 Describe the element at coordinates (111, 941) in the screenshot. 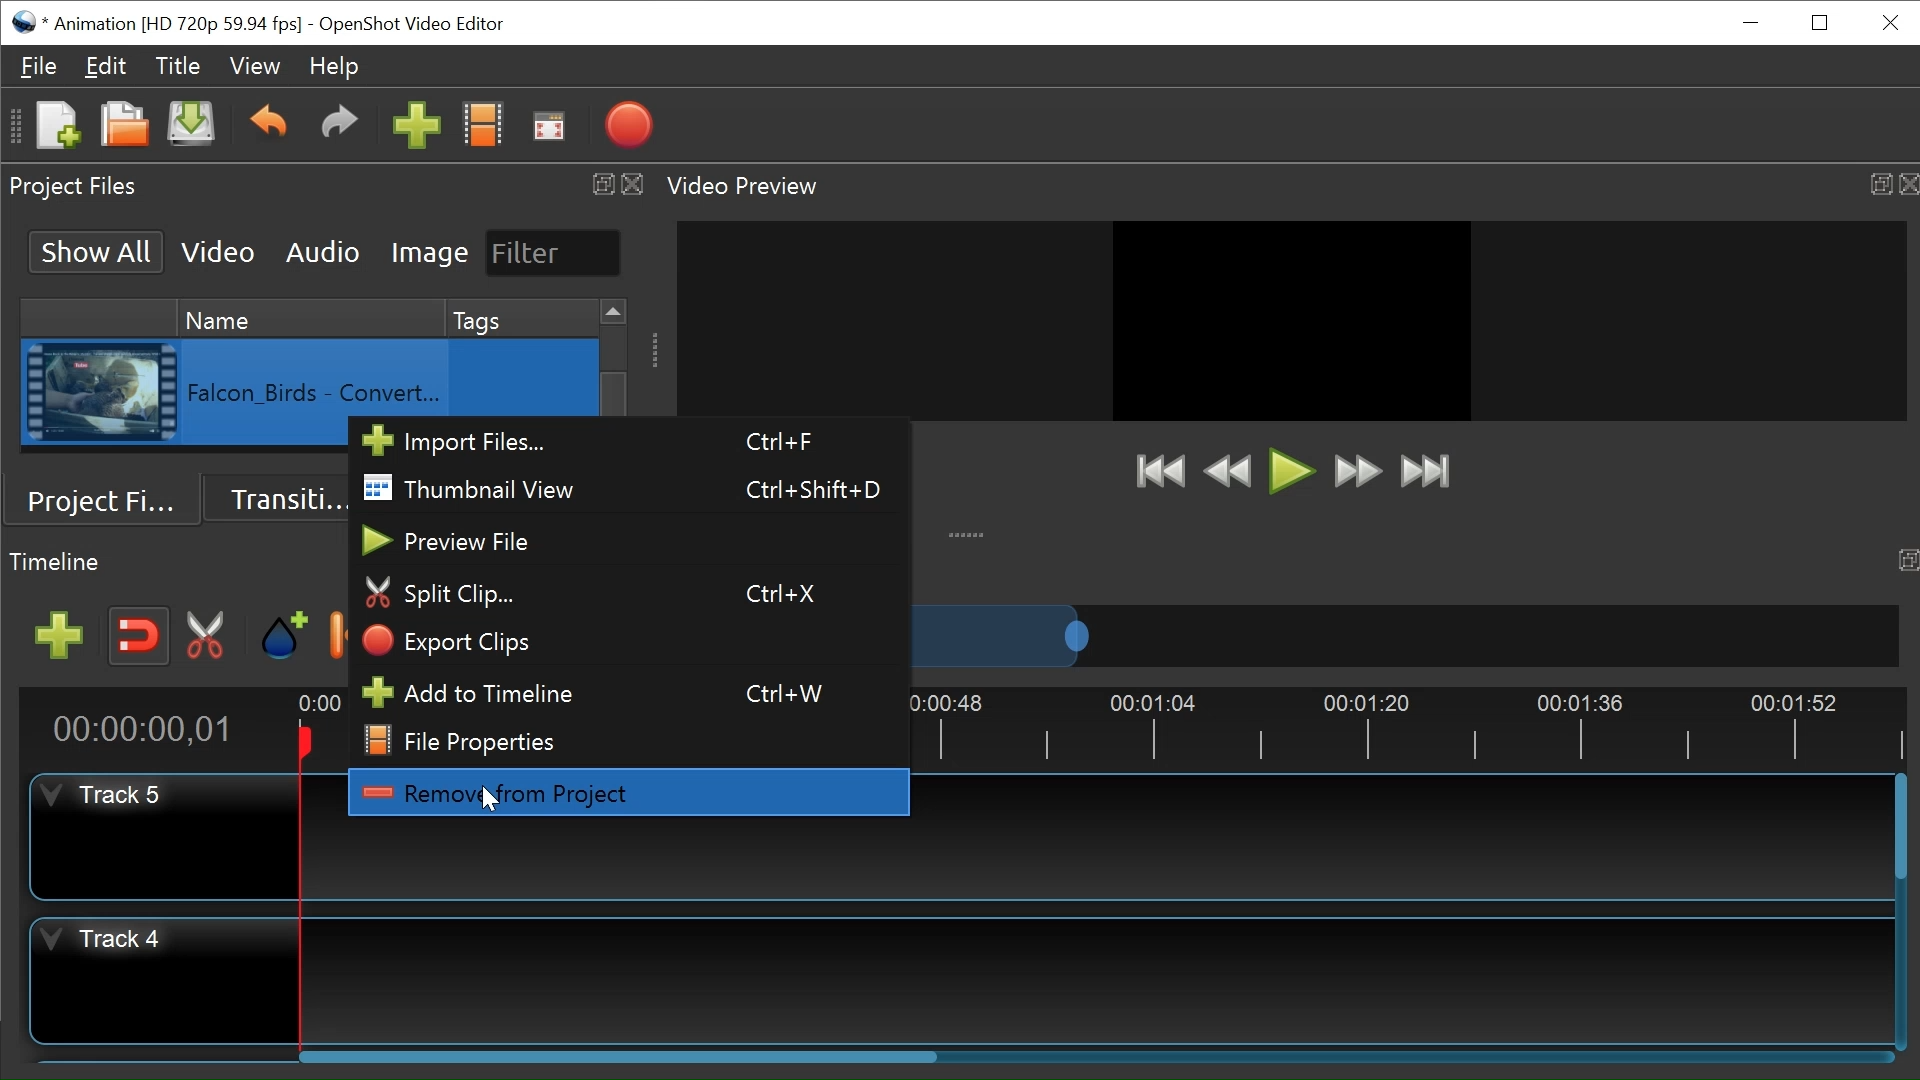

I see `Track Header` at that location.